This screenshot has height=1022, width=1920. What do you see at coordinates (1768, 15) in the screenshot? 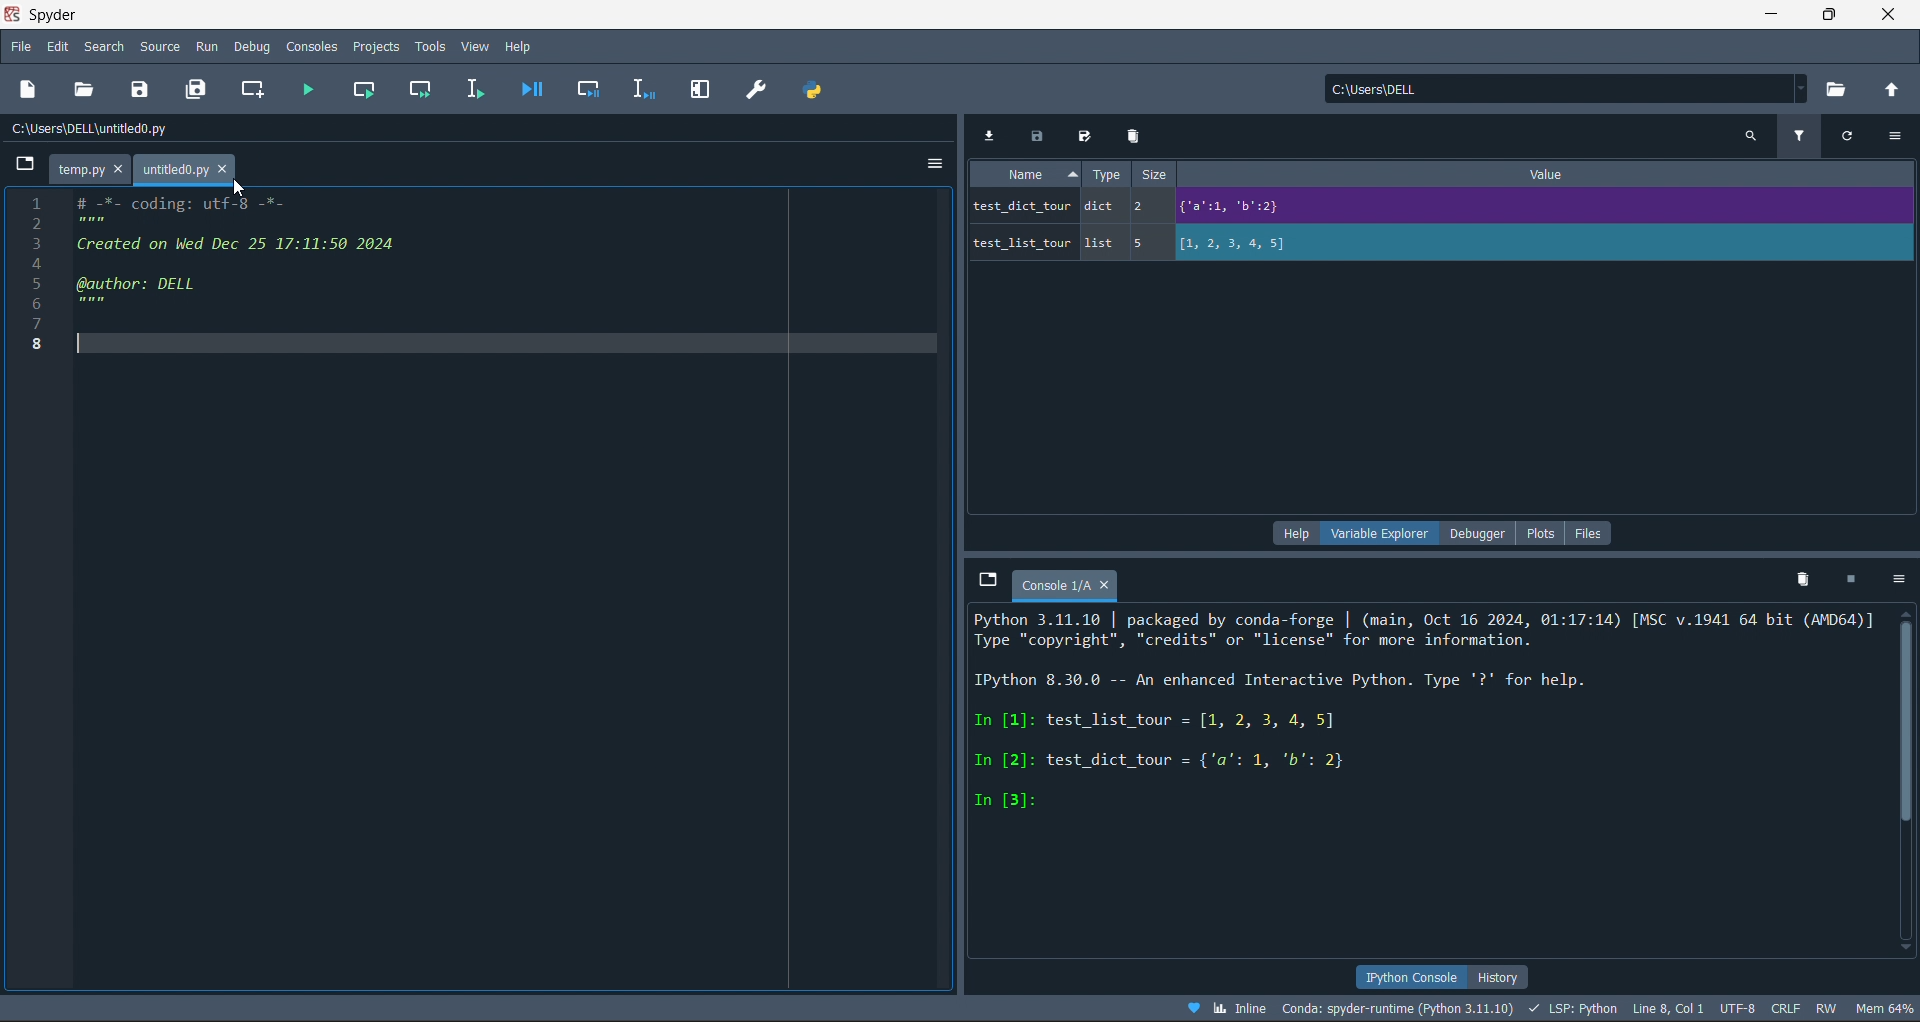
I see `minimiize` at bounding box center [1768, 15].